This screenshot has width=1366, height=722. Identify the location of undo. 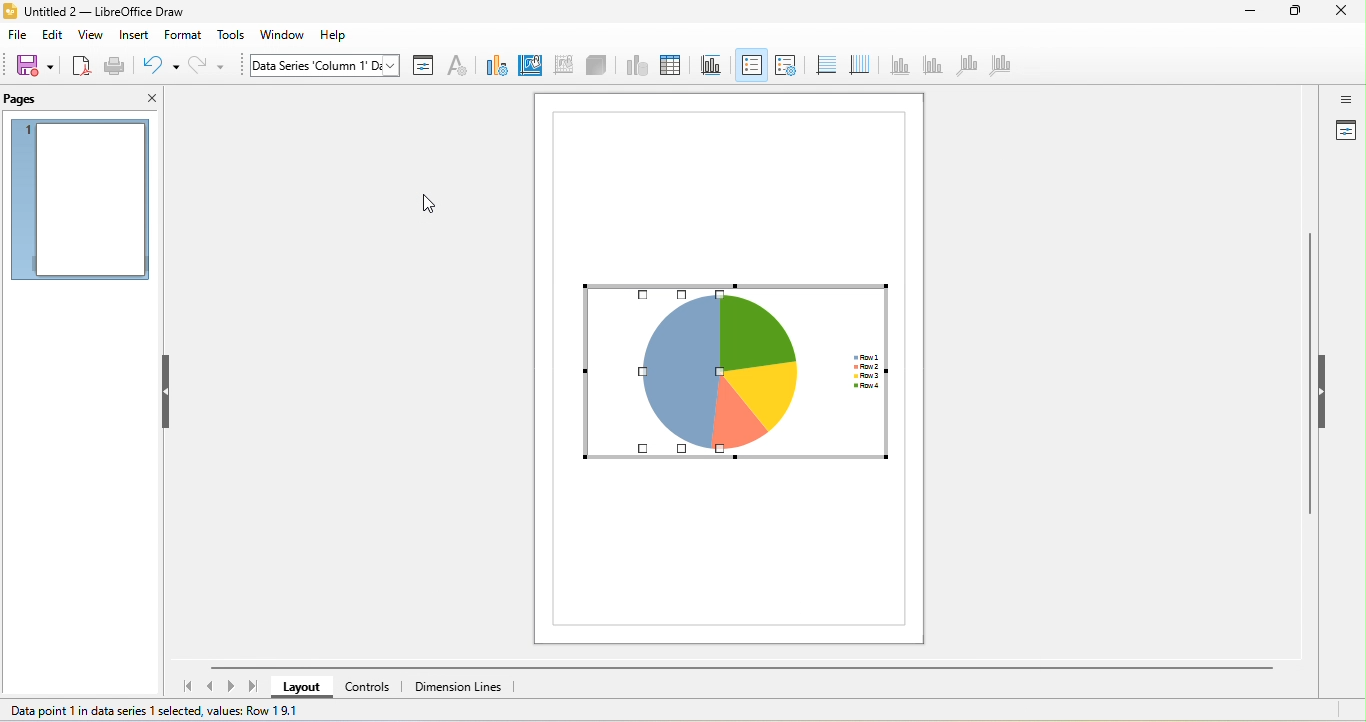
(160, 65).